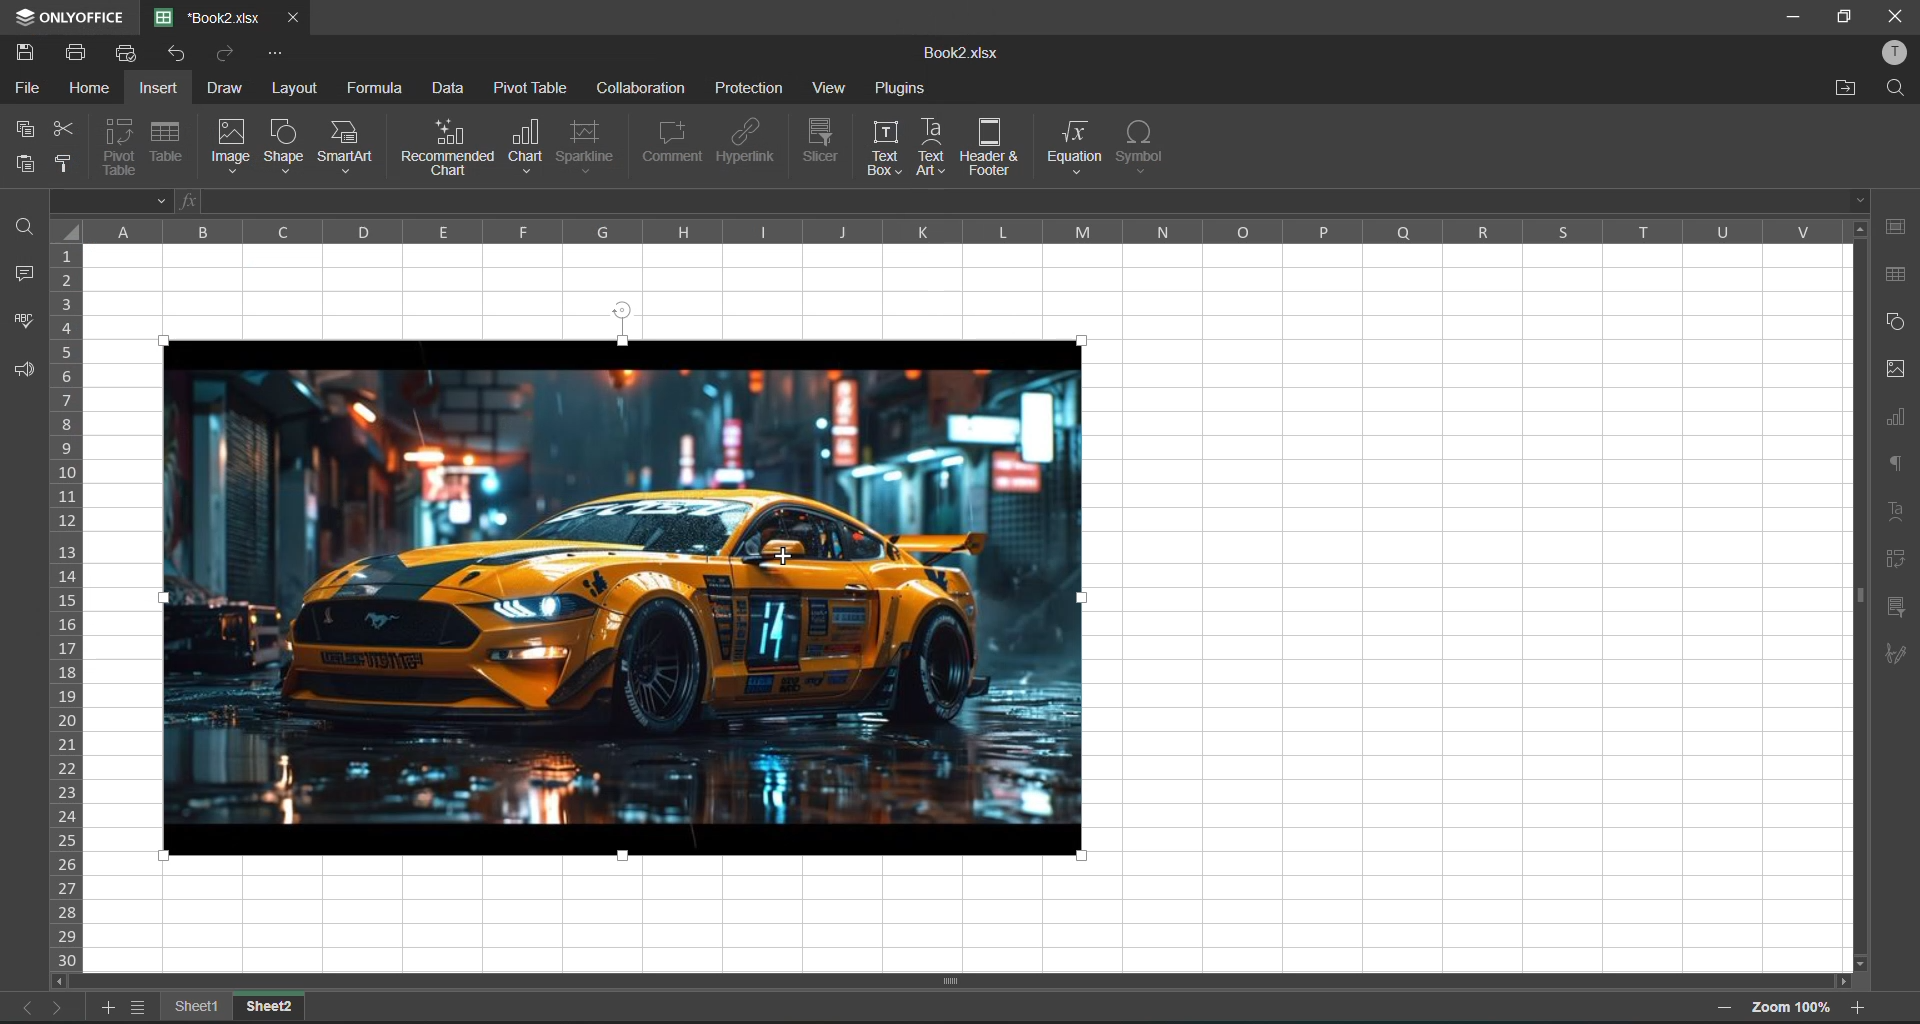 Image resolution: width=1920 pixels, height=1024 pixels. What do you see at coordinates (169, 142) in the screenshot?
I see `table` at bounding box center [169, 142].